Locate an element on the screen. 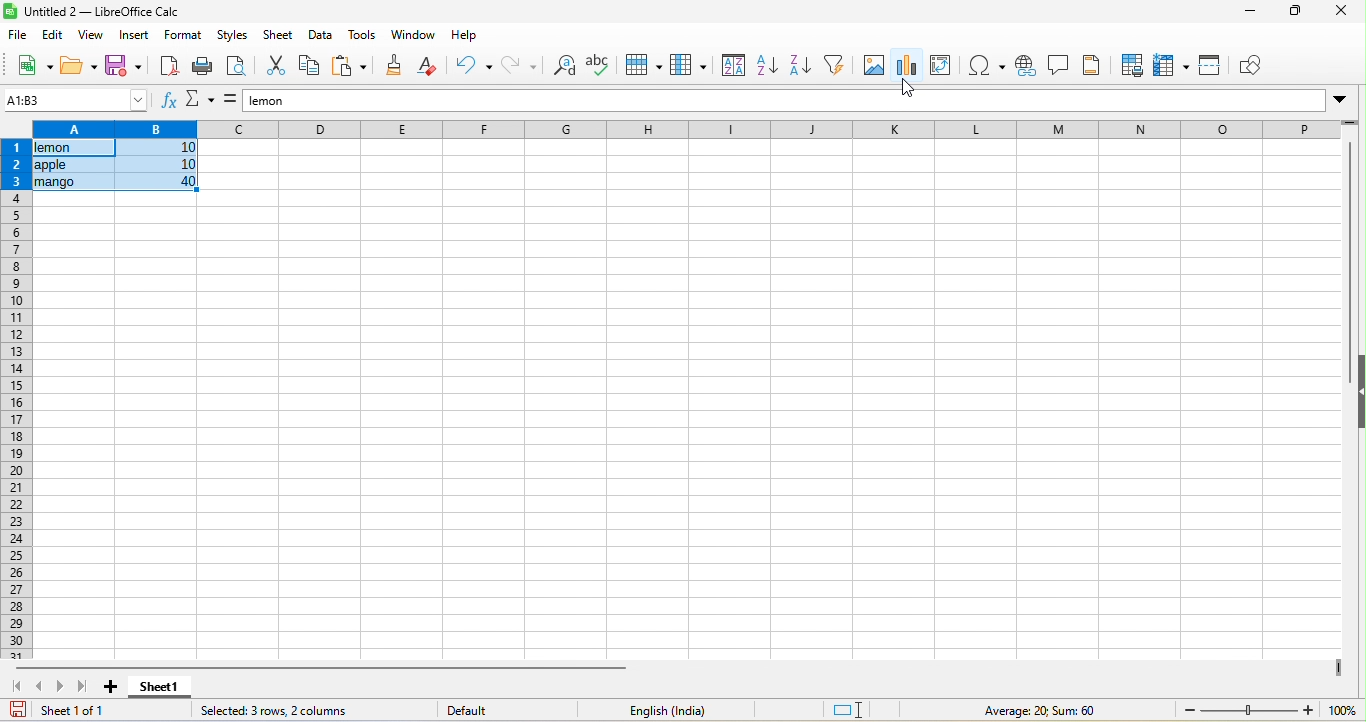  hyperlink is located at coordinates (1028, 65).